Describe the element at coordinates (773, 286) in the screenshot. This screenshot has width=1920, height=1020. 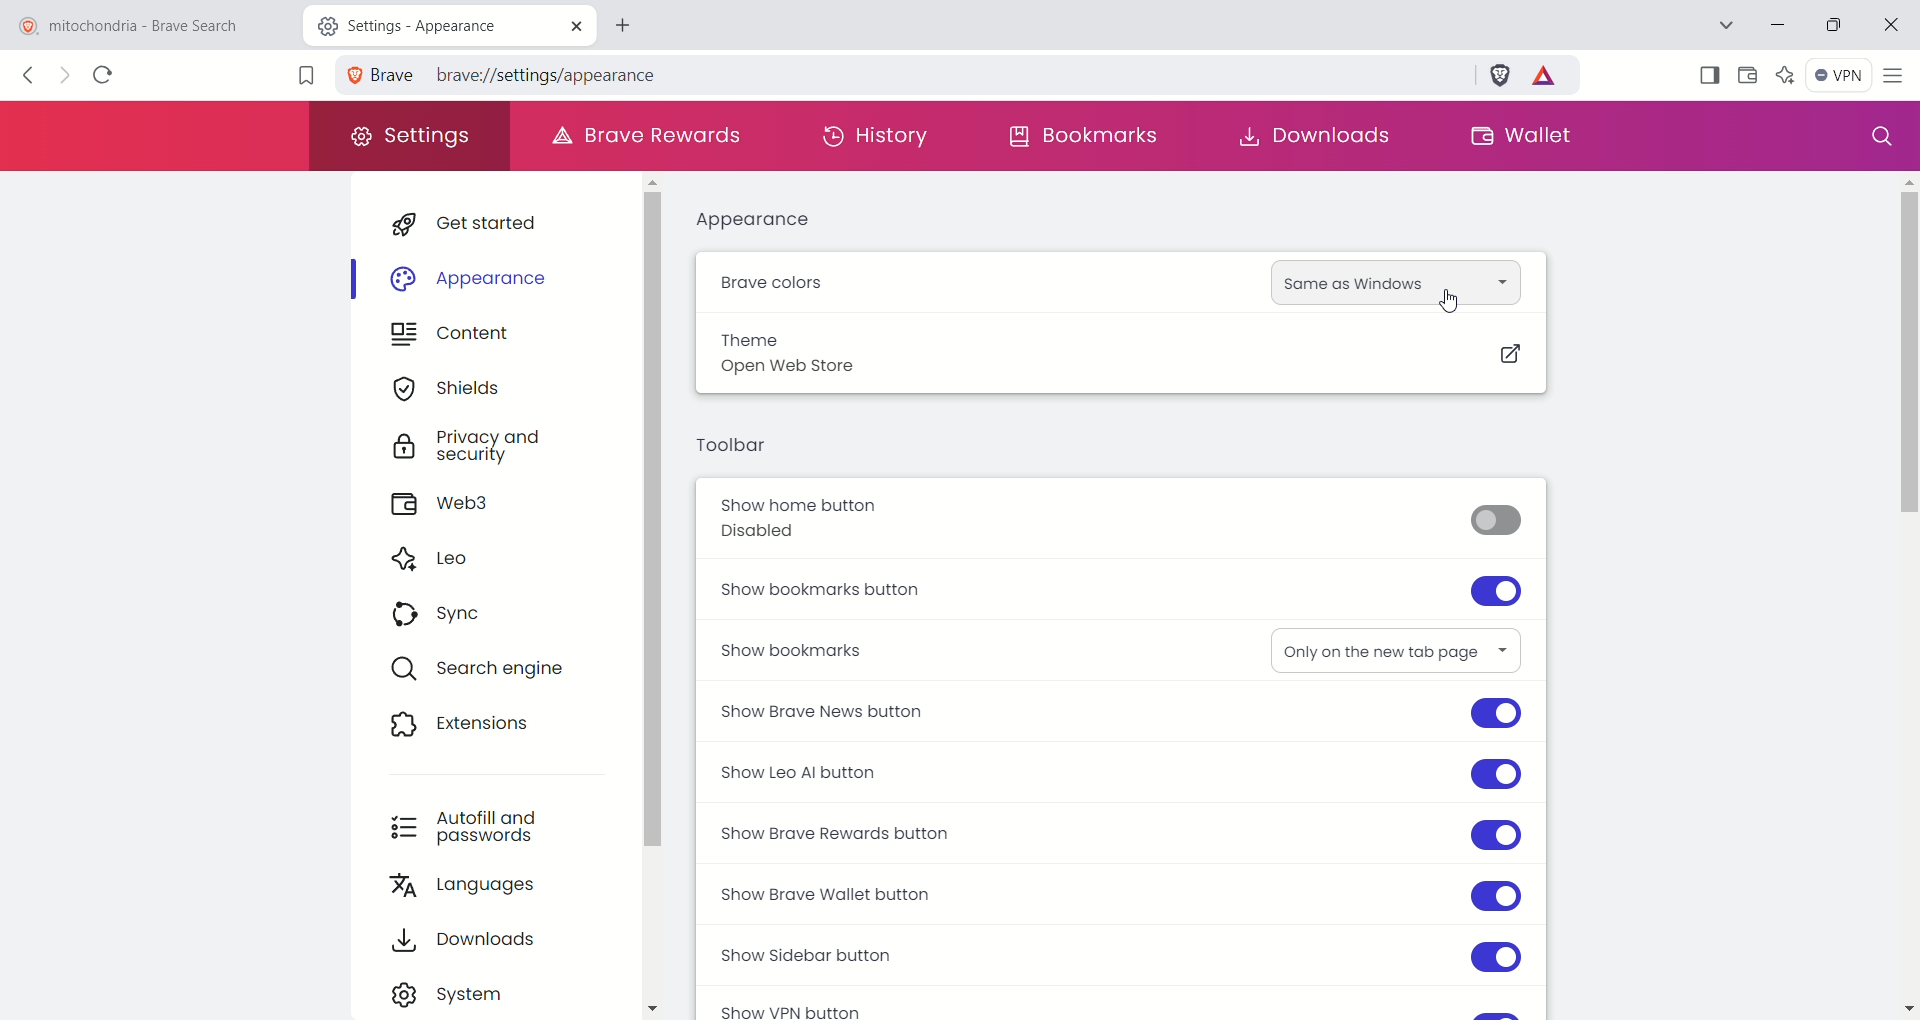
I see `brave colors` at that location.